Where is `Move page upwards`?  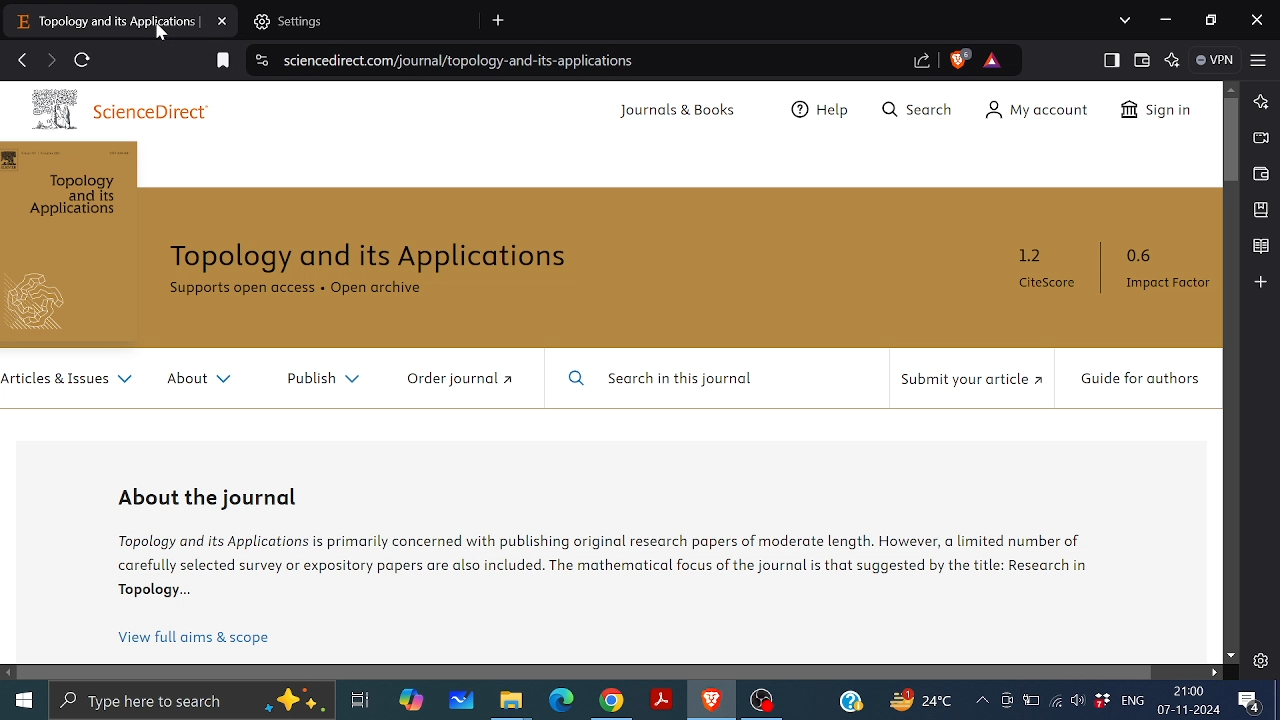
Move page upwards is located at coordinates (1231, 90).